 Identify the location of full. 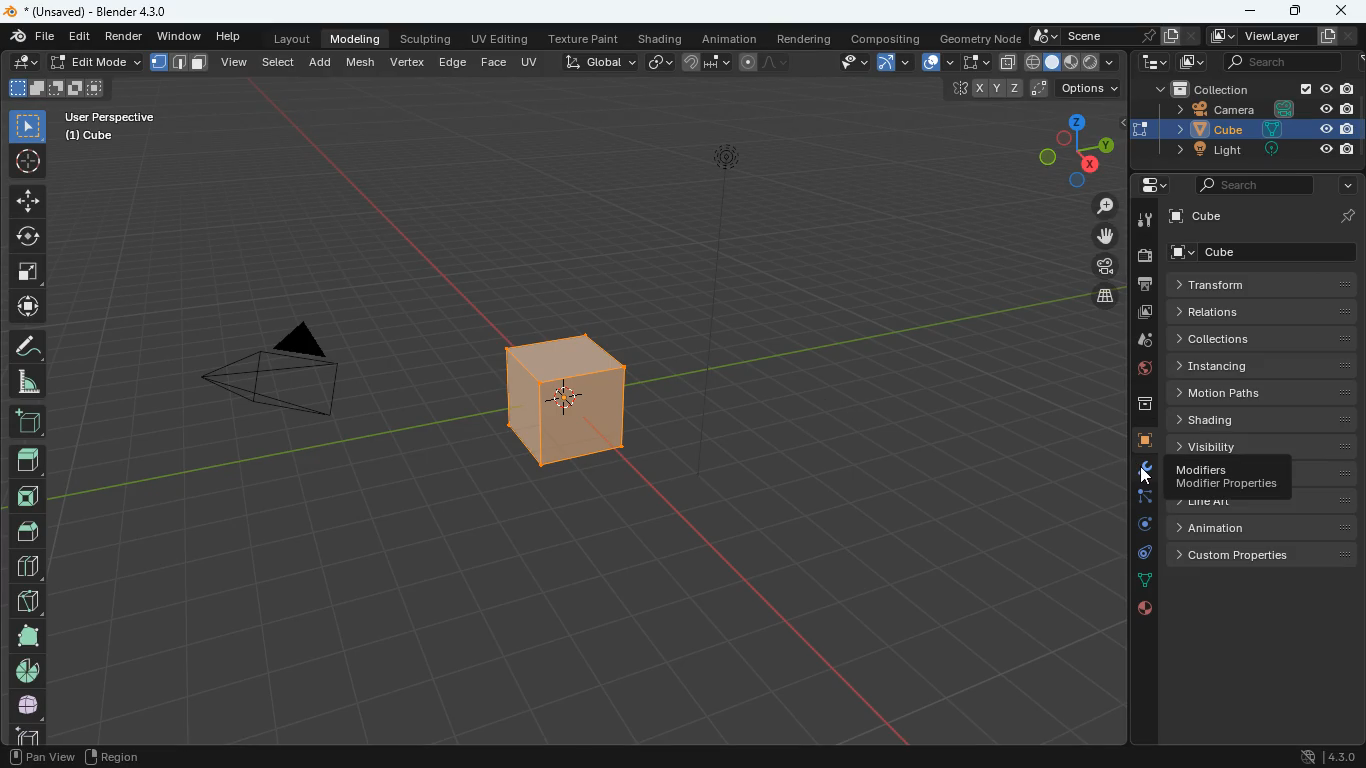
(30, 703).